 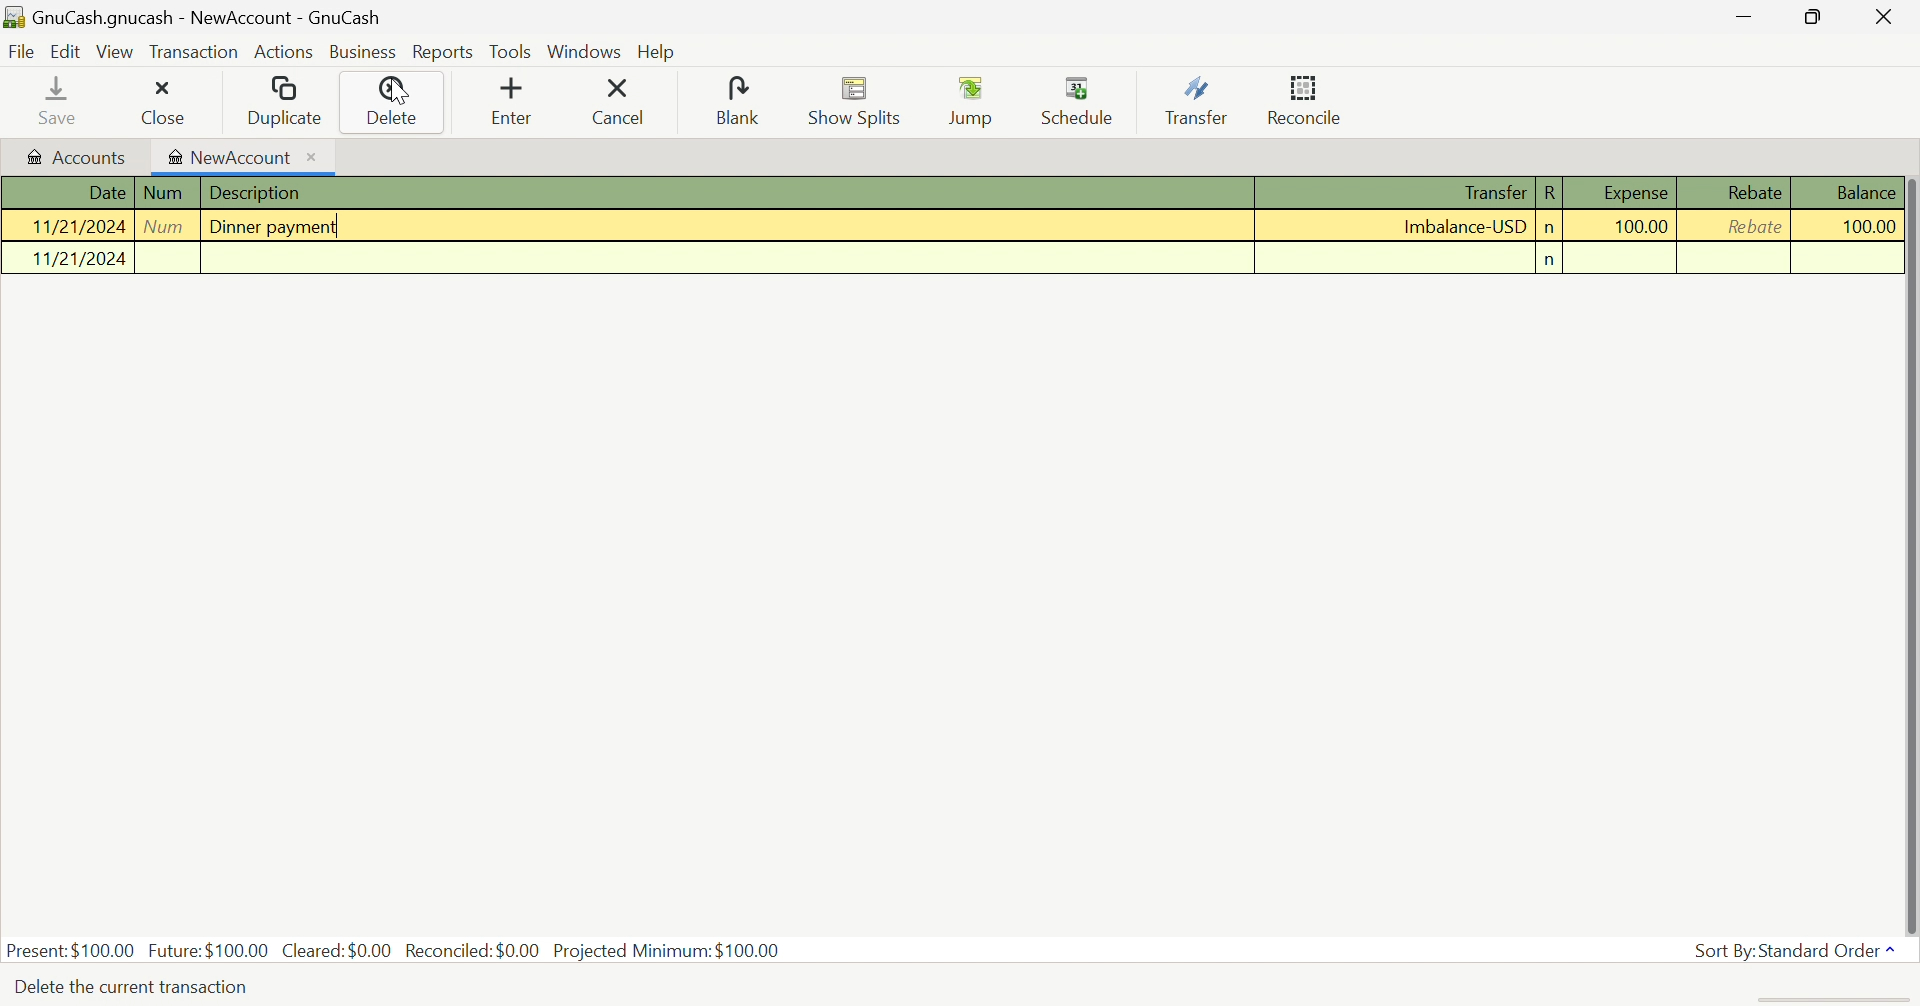 What do you see at coordinates (674, 951) in the screenshot?
I see `Projected Minimum: $100.00` at bounding box center [674, 951].